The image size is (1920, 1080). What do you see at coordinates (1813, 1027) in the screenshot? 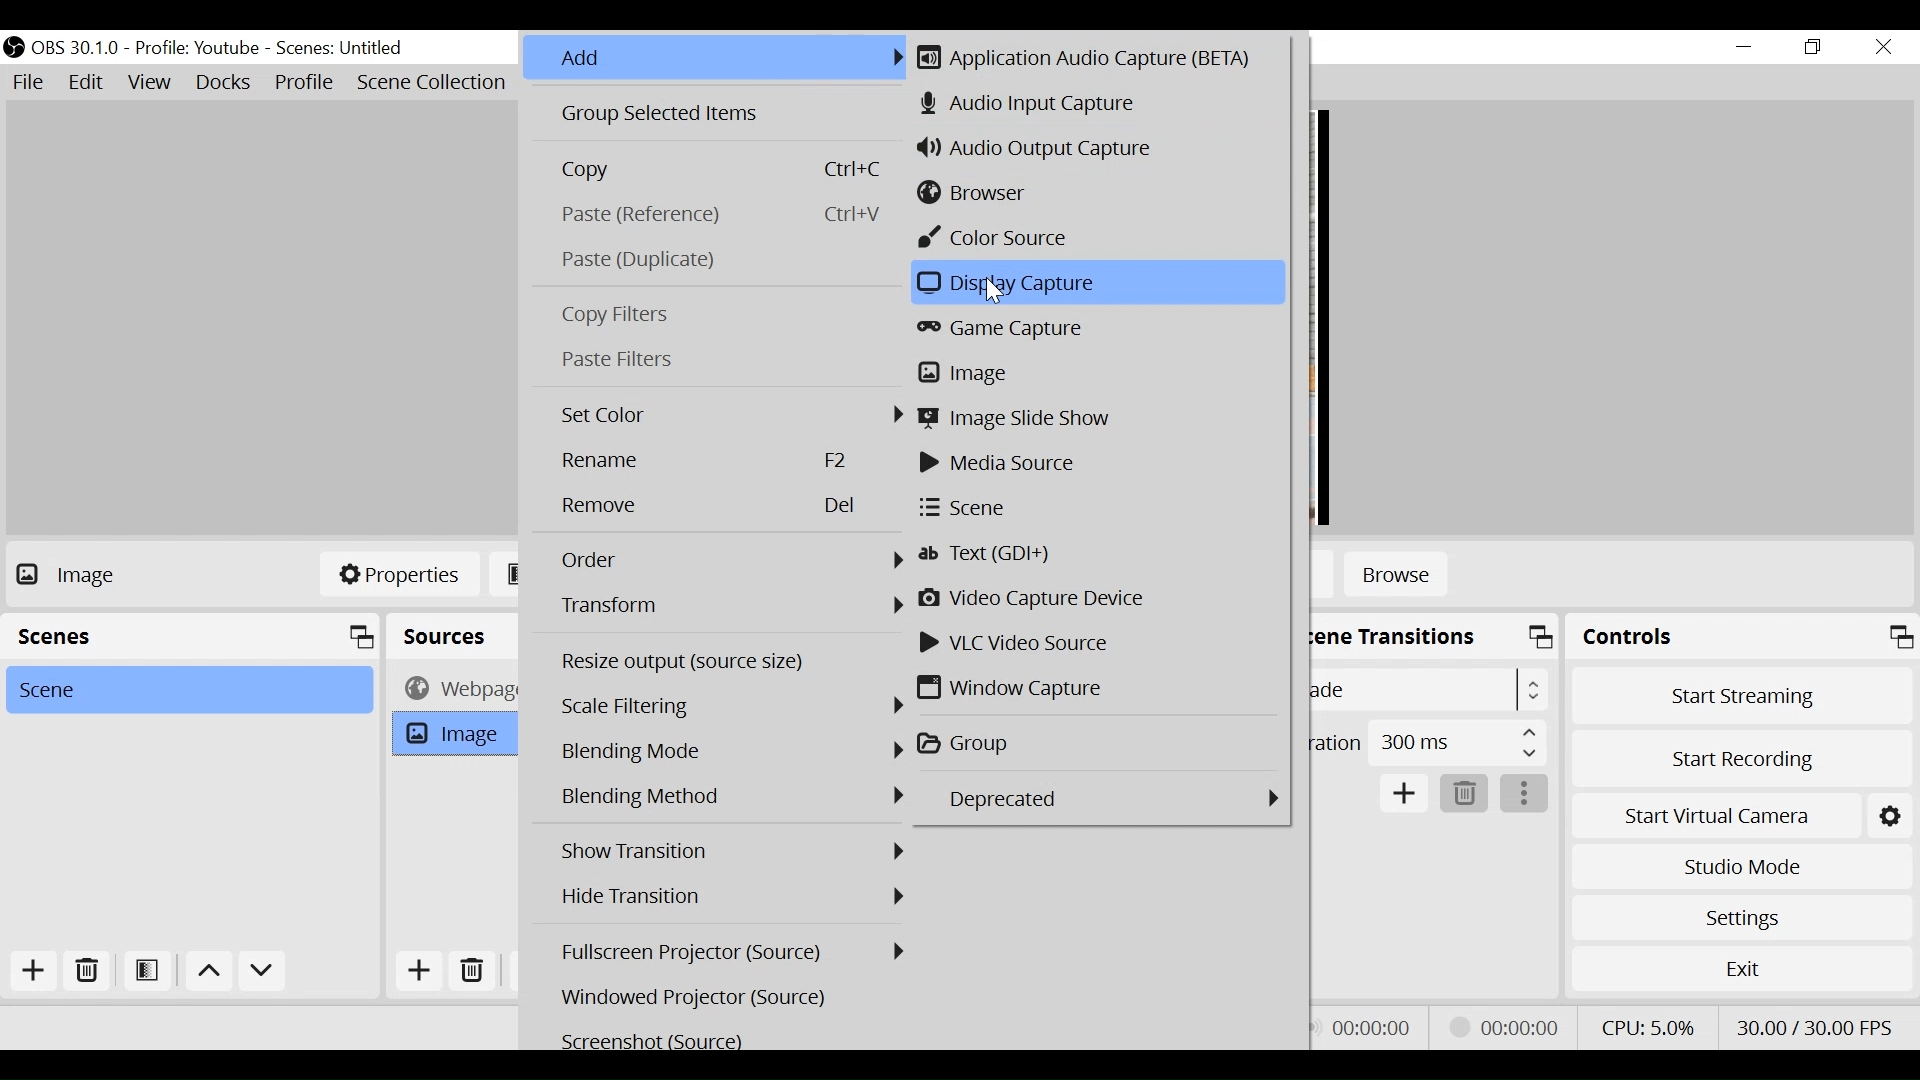
I see `Frame Per Second` at bounding box center [1813, 1027].